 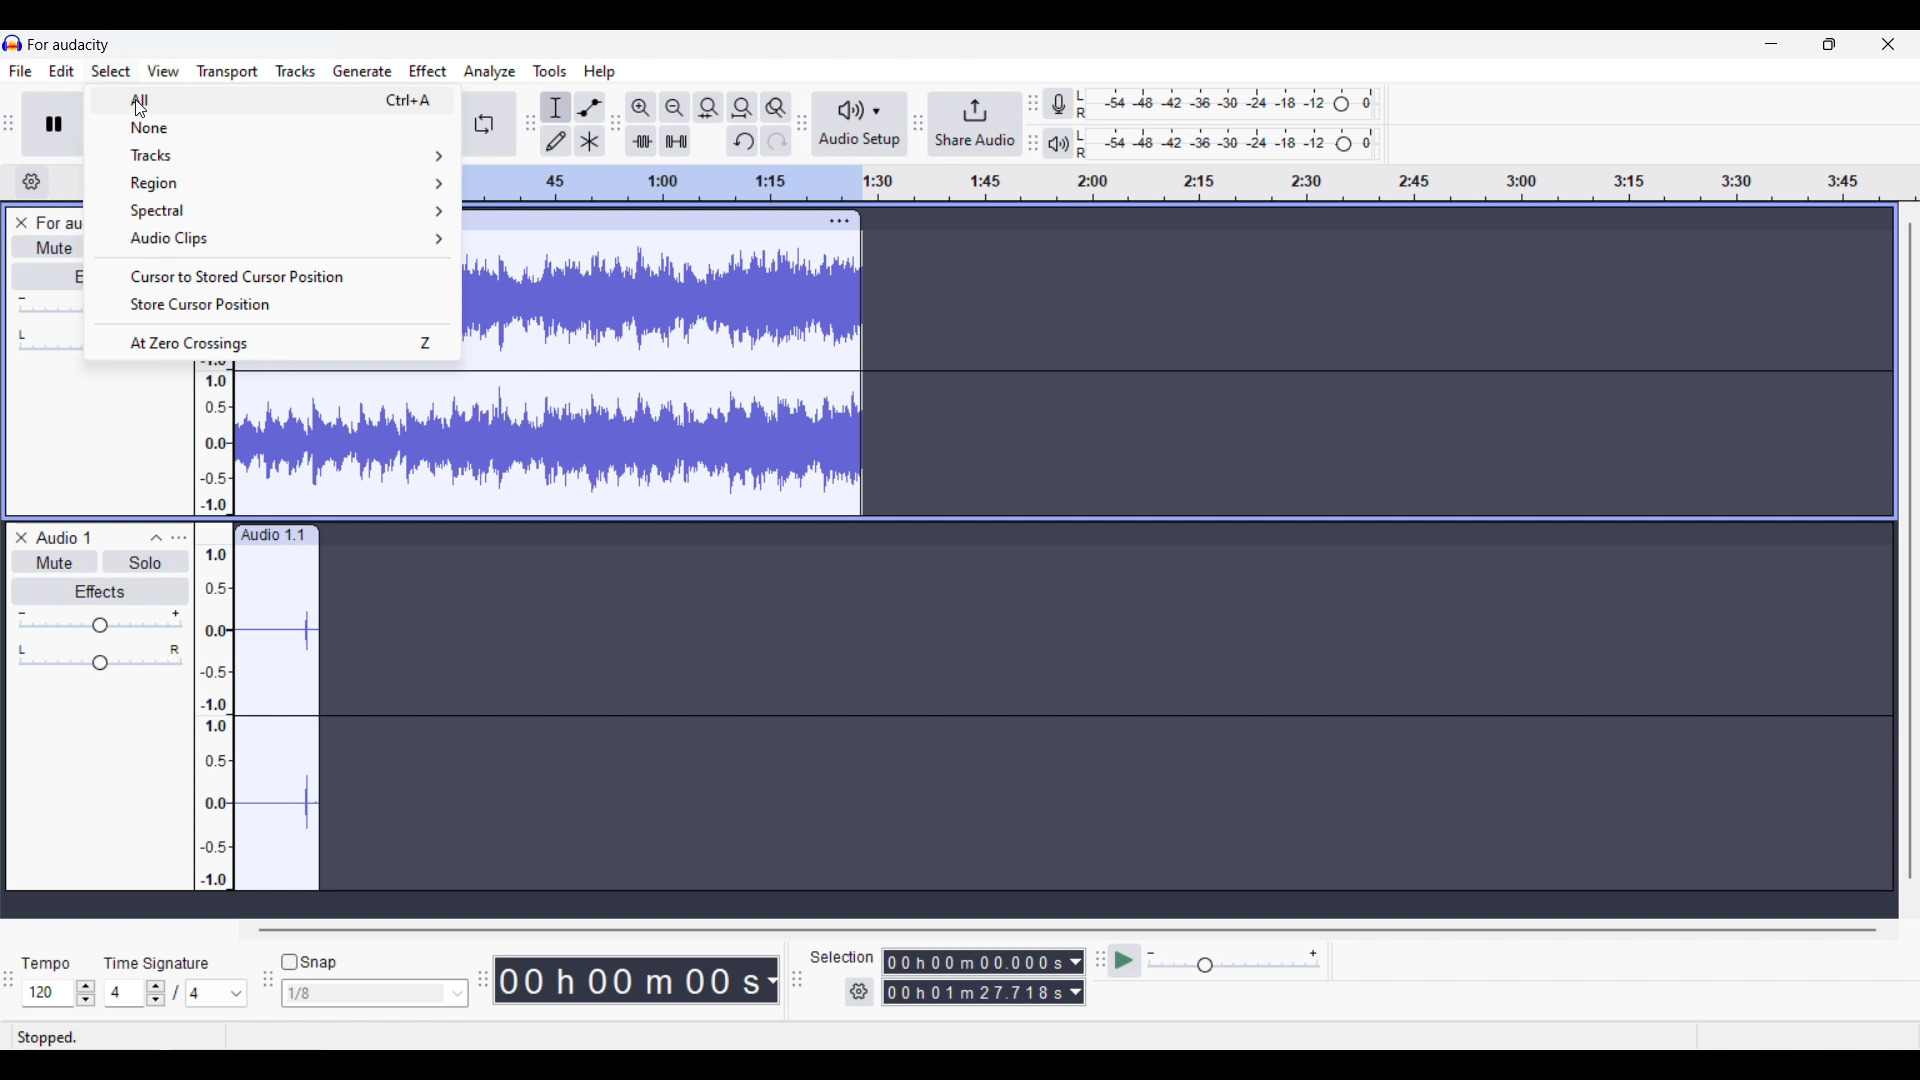 I want to click on Selection duration, so click(x=974, y=978).